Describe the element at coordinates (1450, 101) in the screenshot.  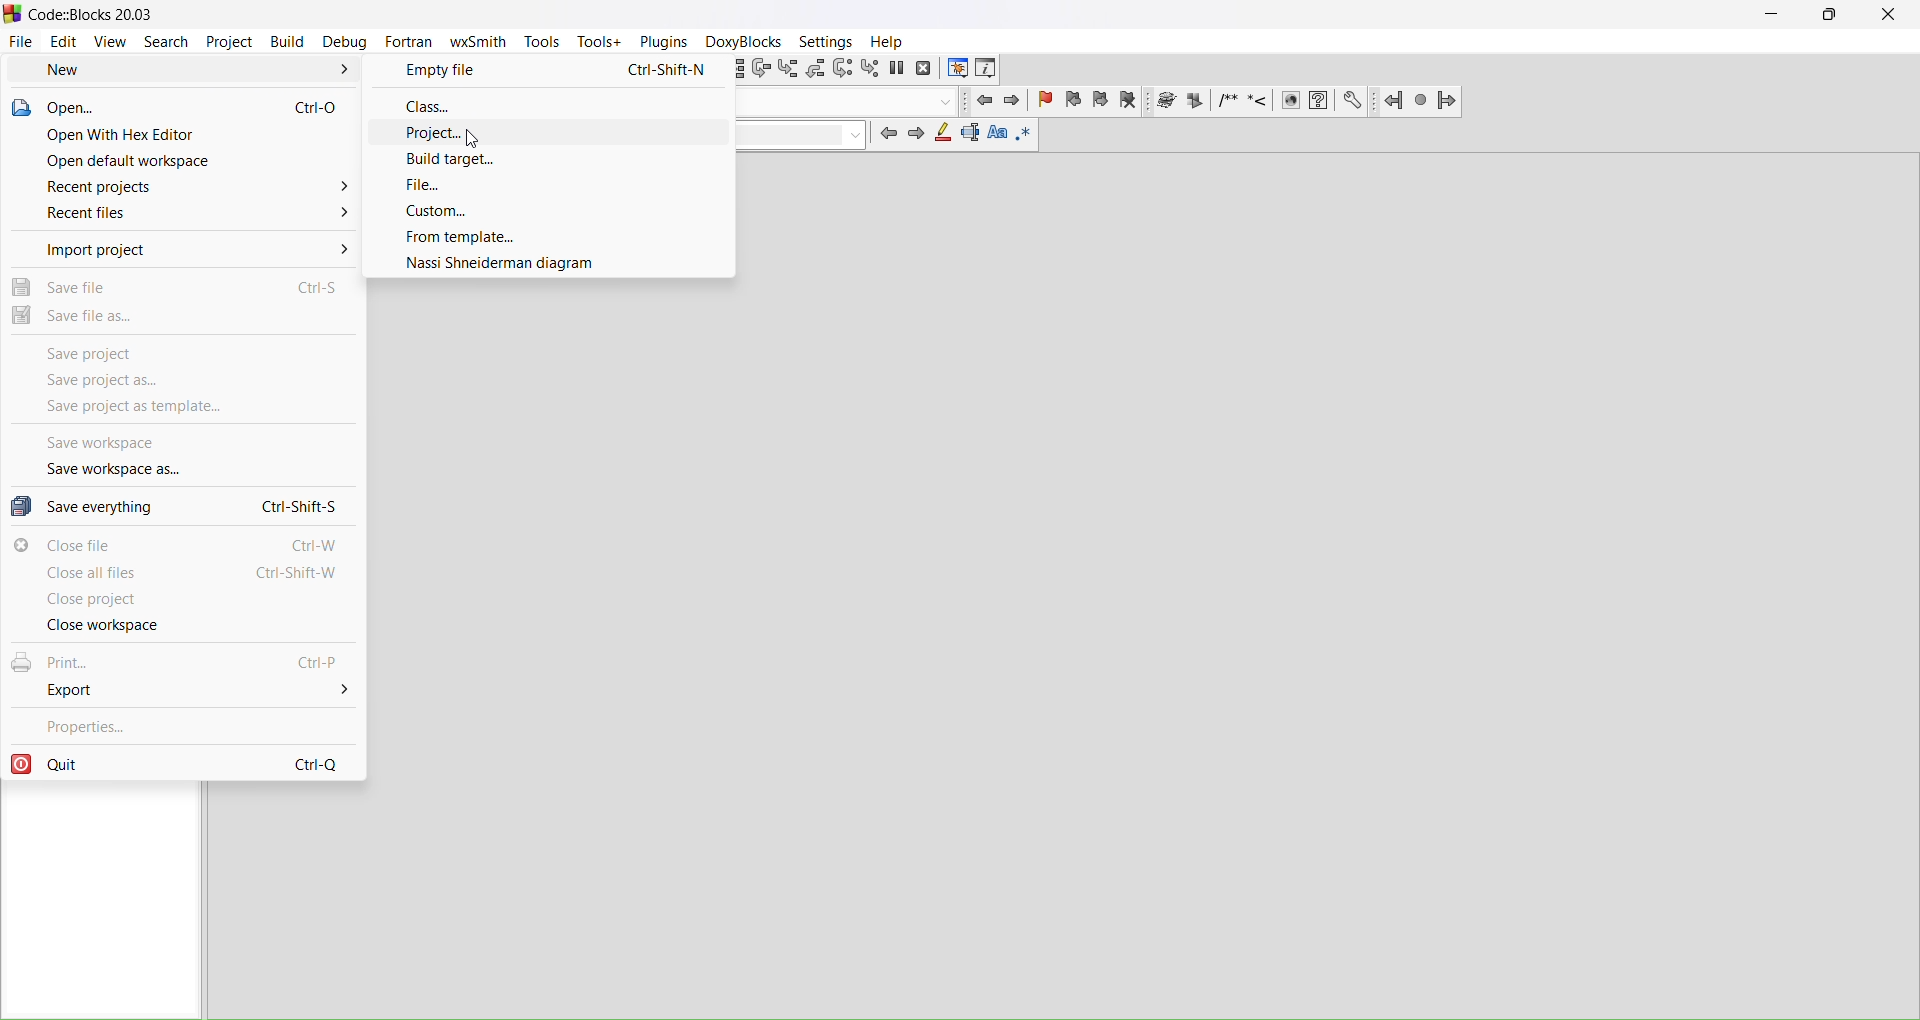
I see `Jump forward` at that location.